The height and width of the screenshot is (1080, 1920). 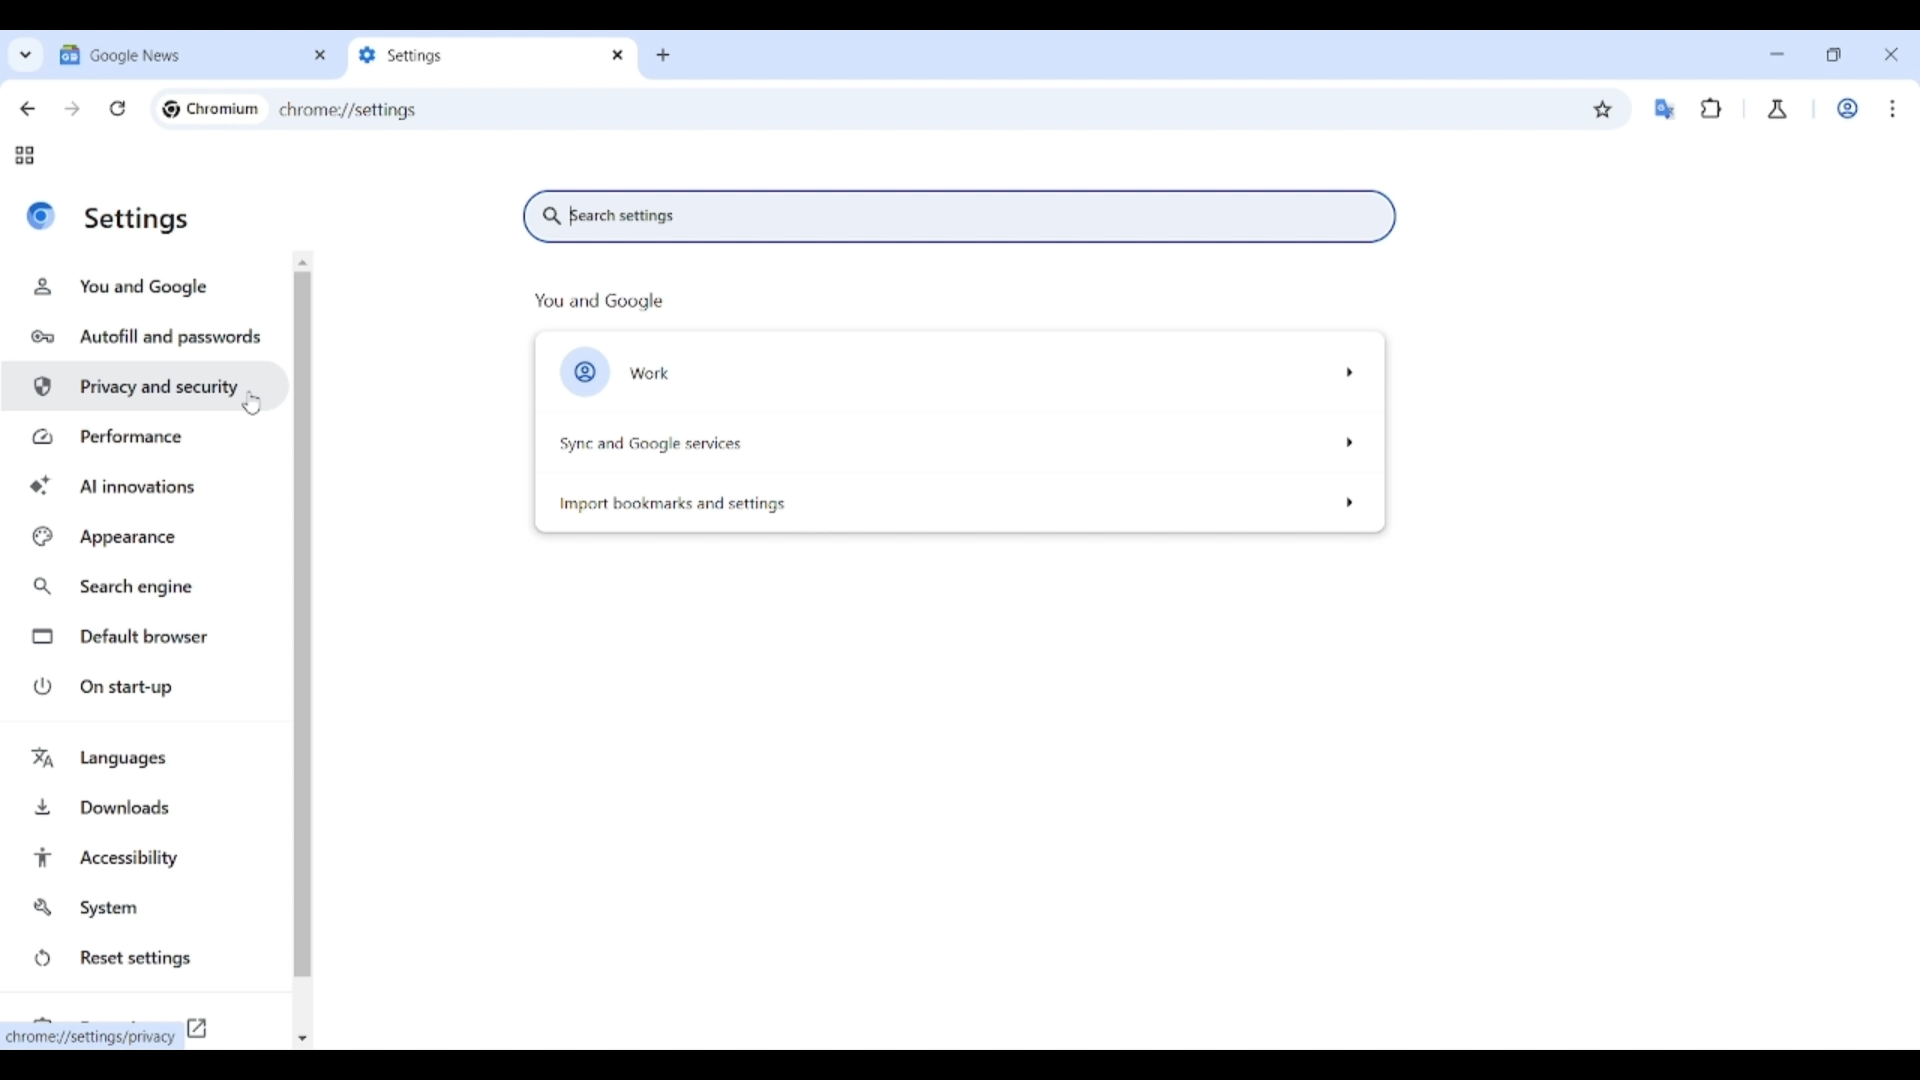 What do you see at coordinates (1847, 108) in the screenshot?
I see `Work` at bounding box center [1847, 108].